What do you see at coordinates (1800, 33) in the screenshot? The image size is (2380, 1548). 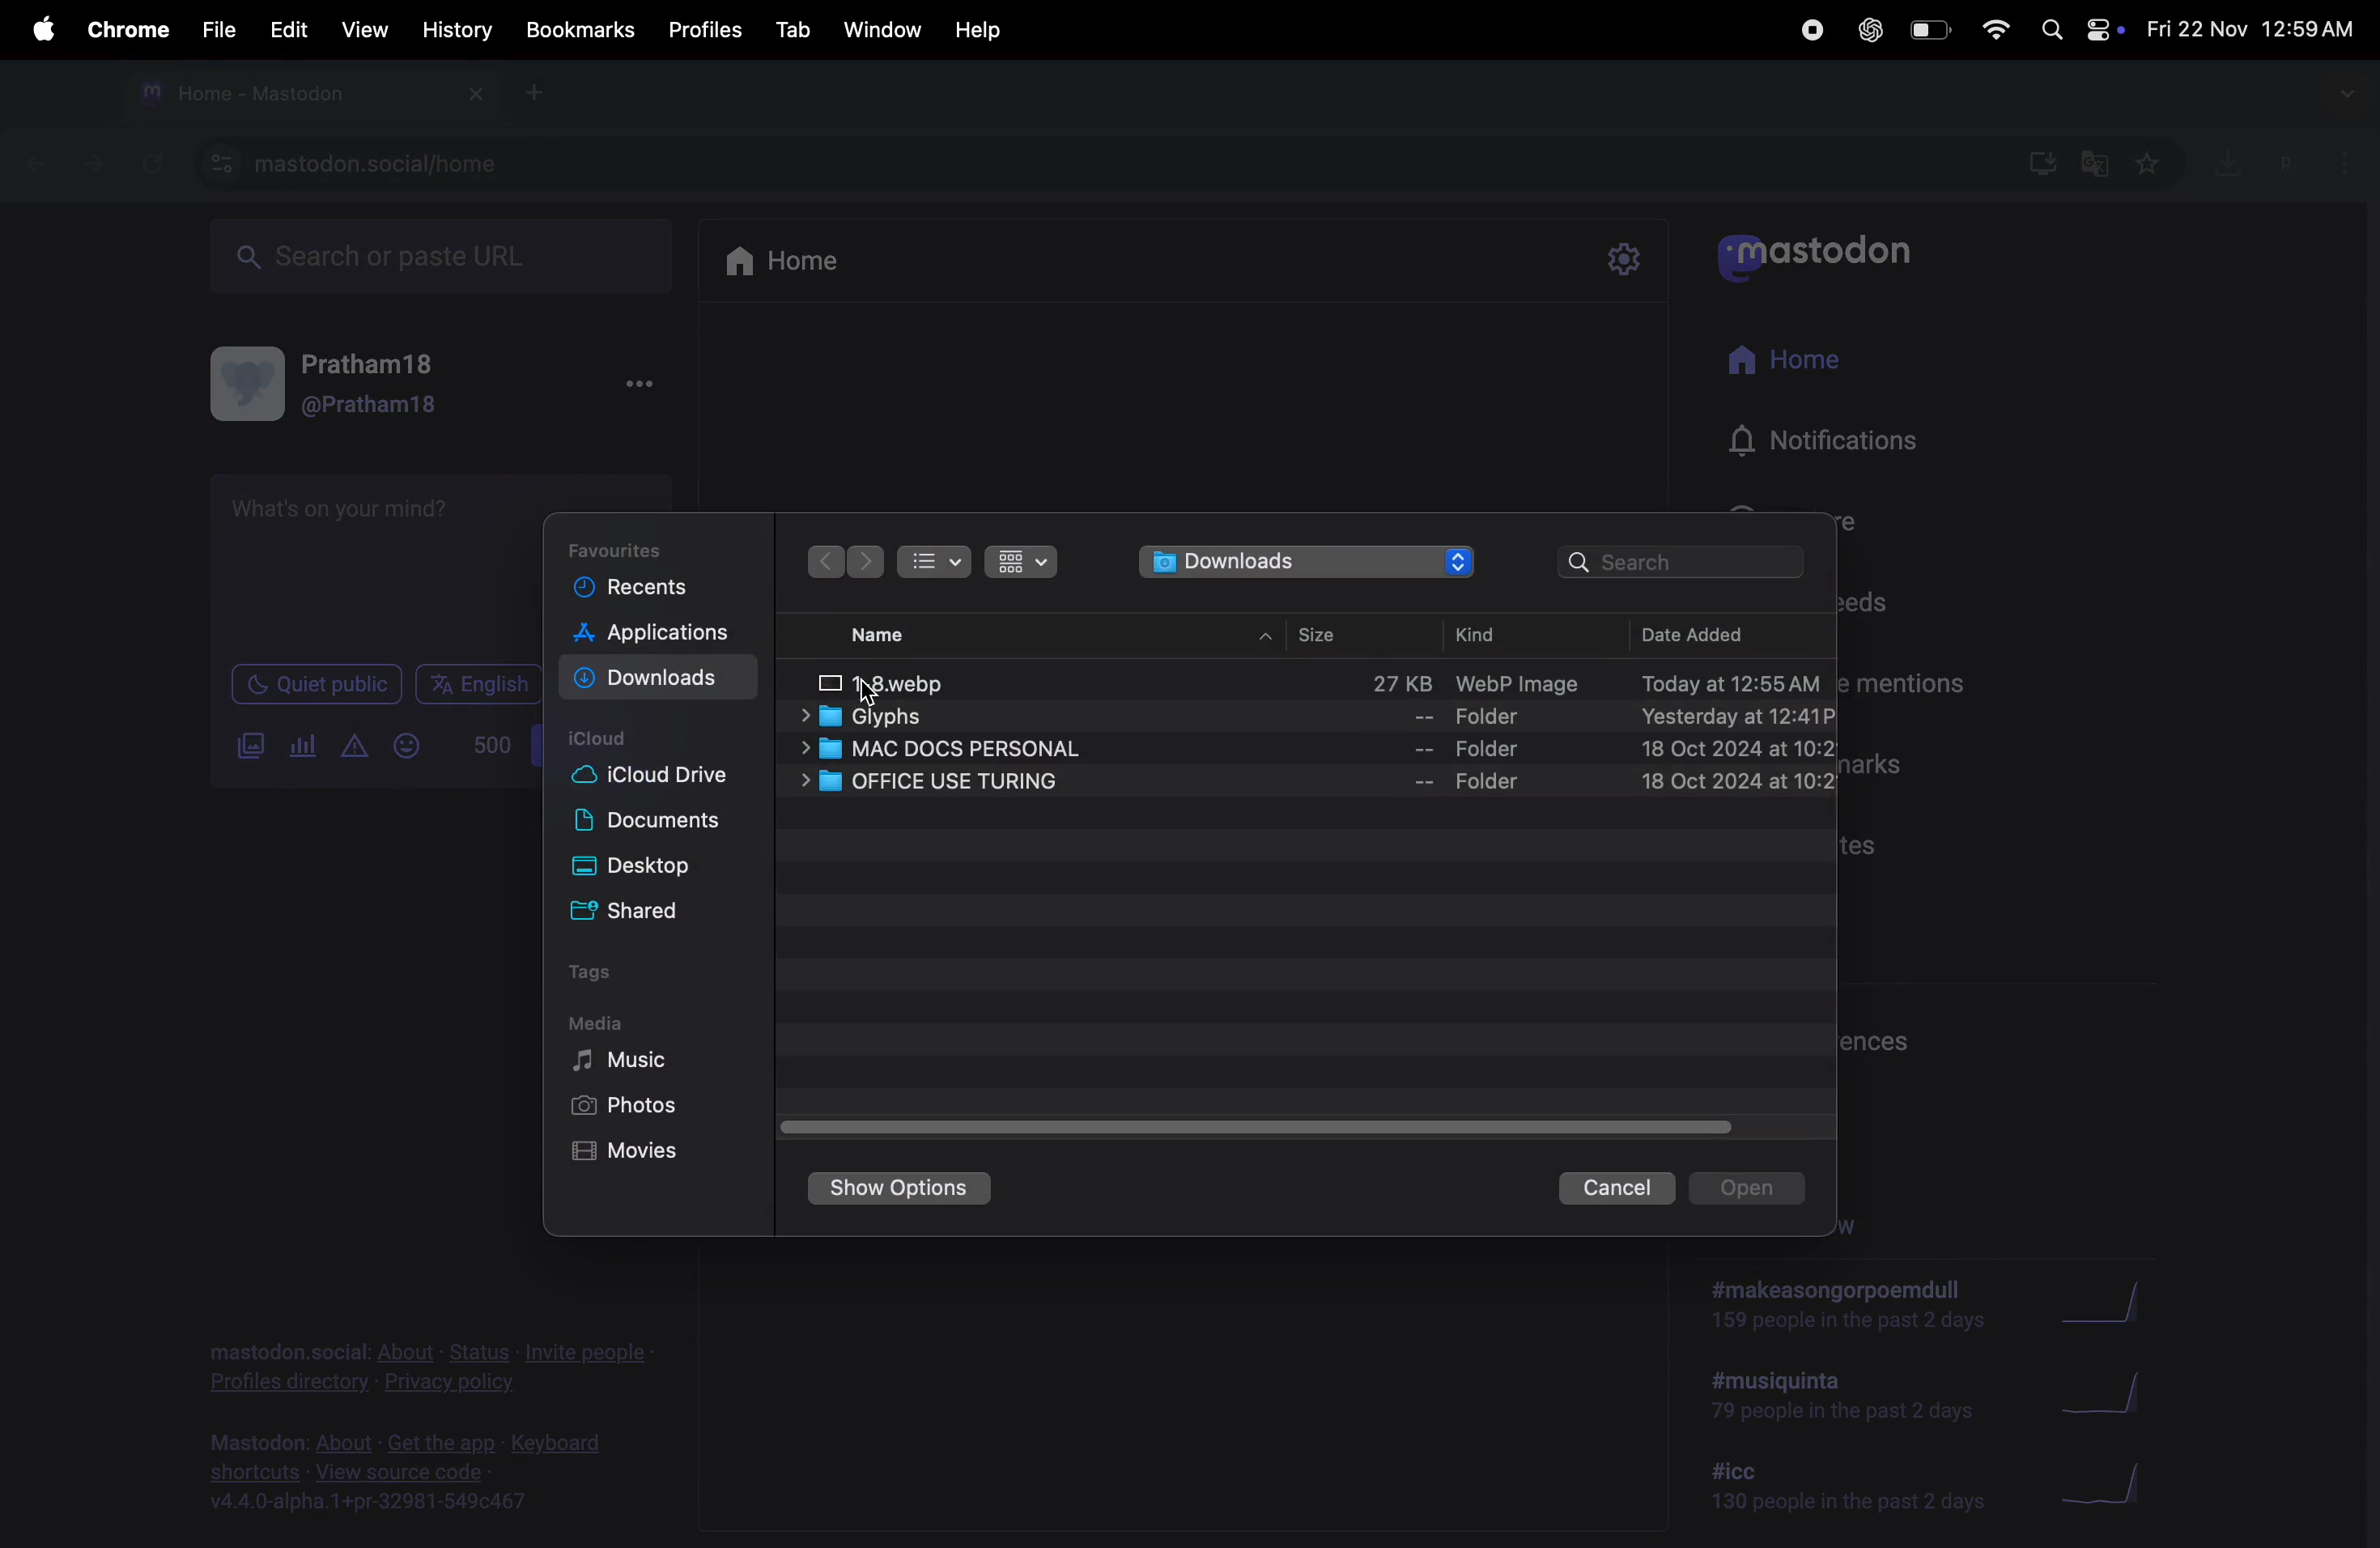 I see `record` at bounding box center [1800, 33].